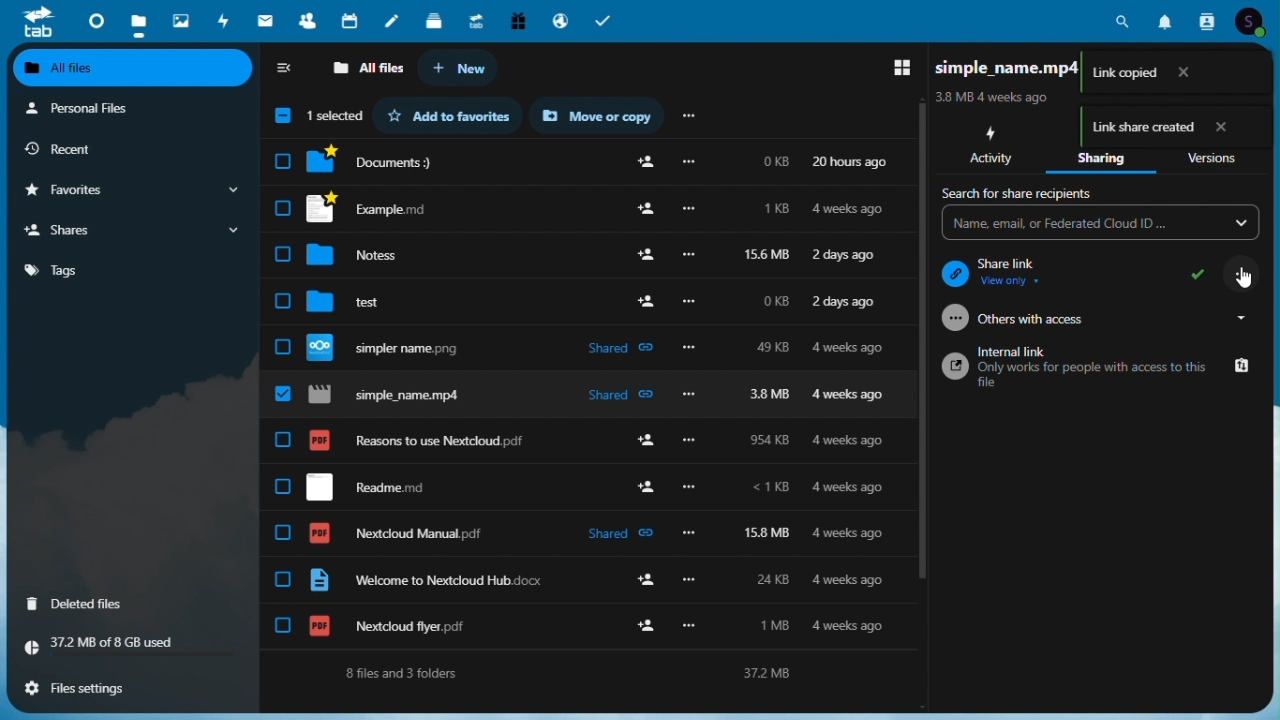 The image size is (1280, 720). I want to click on Contacts, so click(308, 21).